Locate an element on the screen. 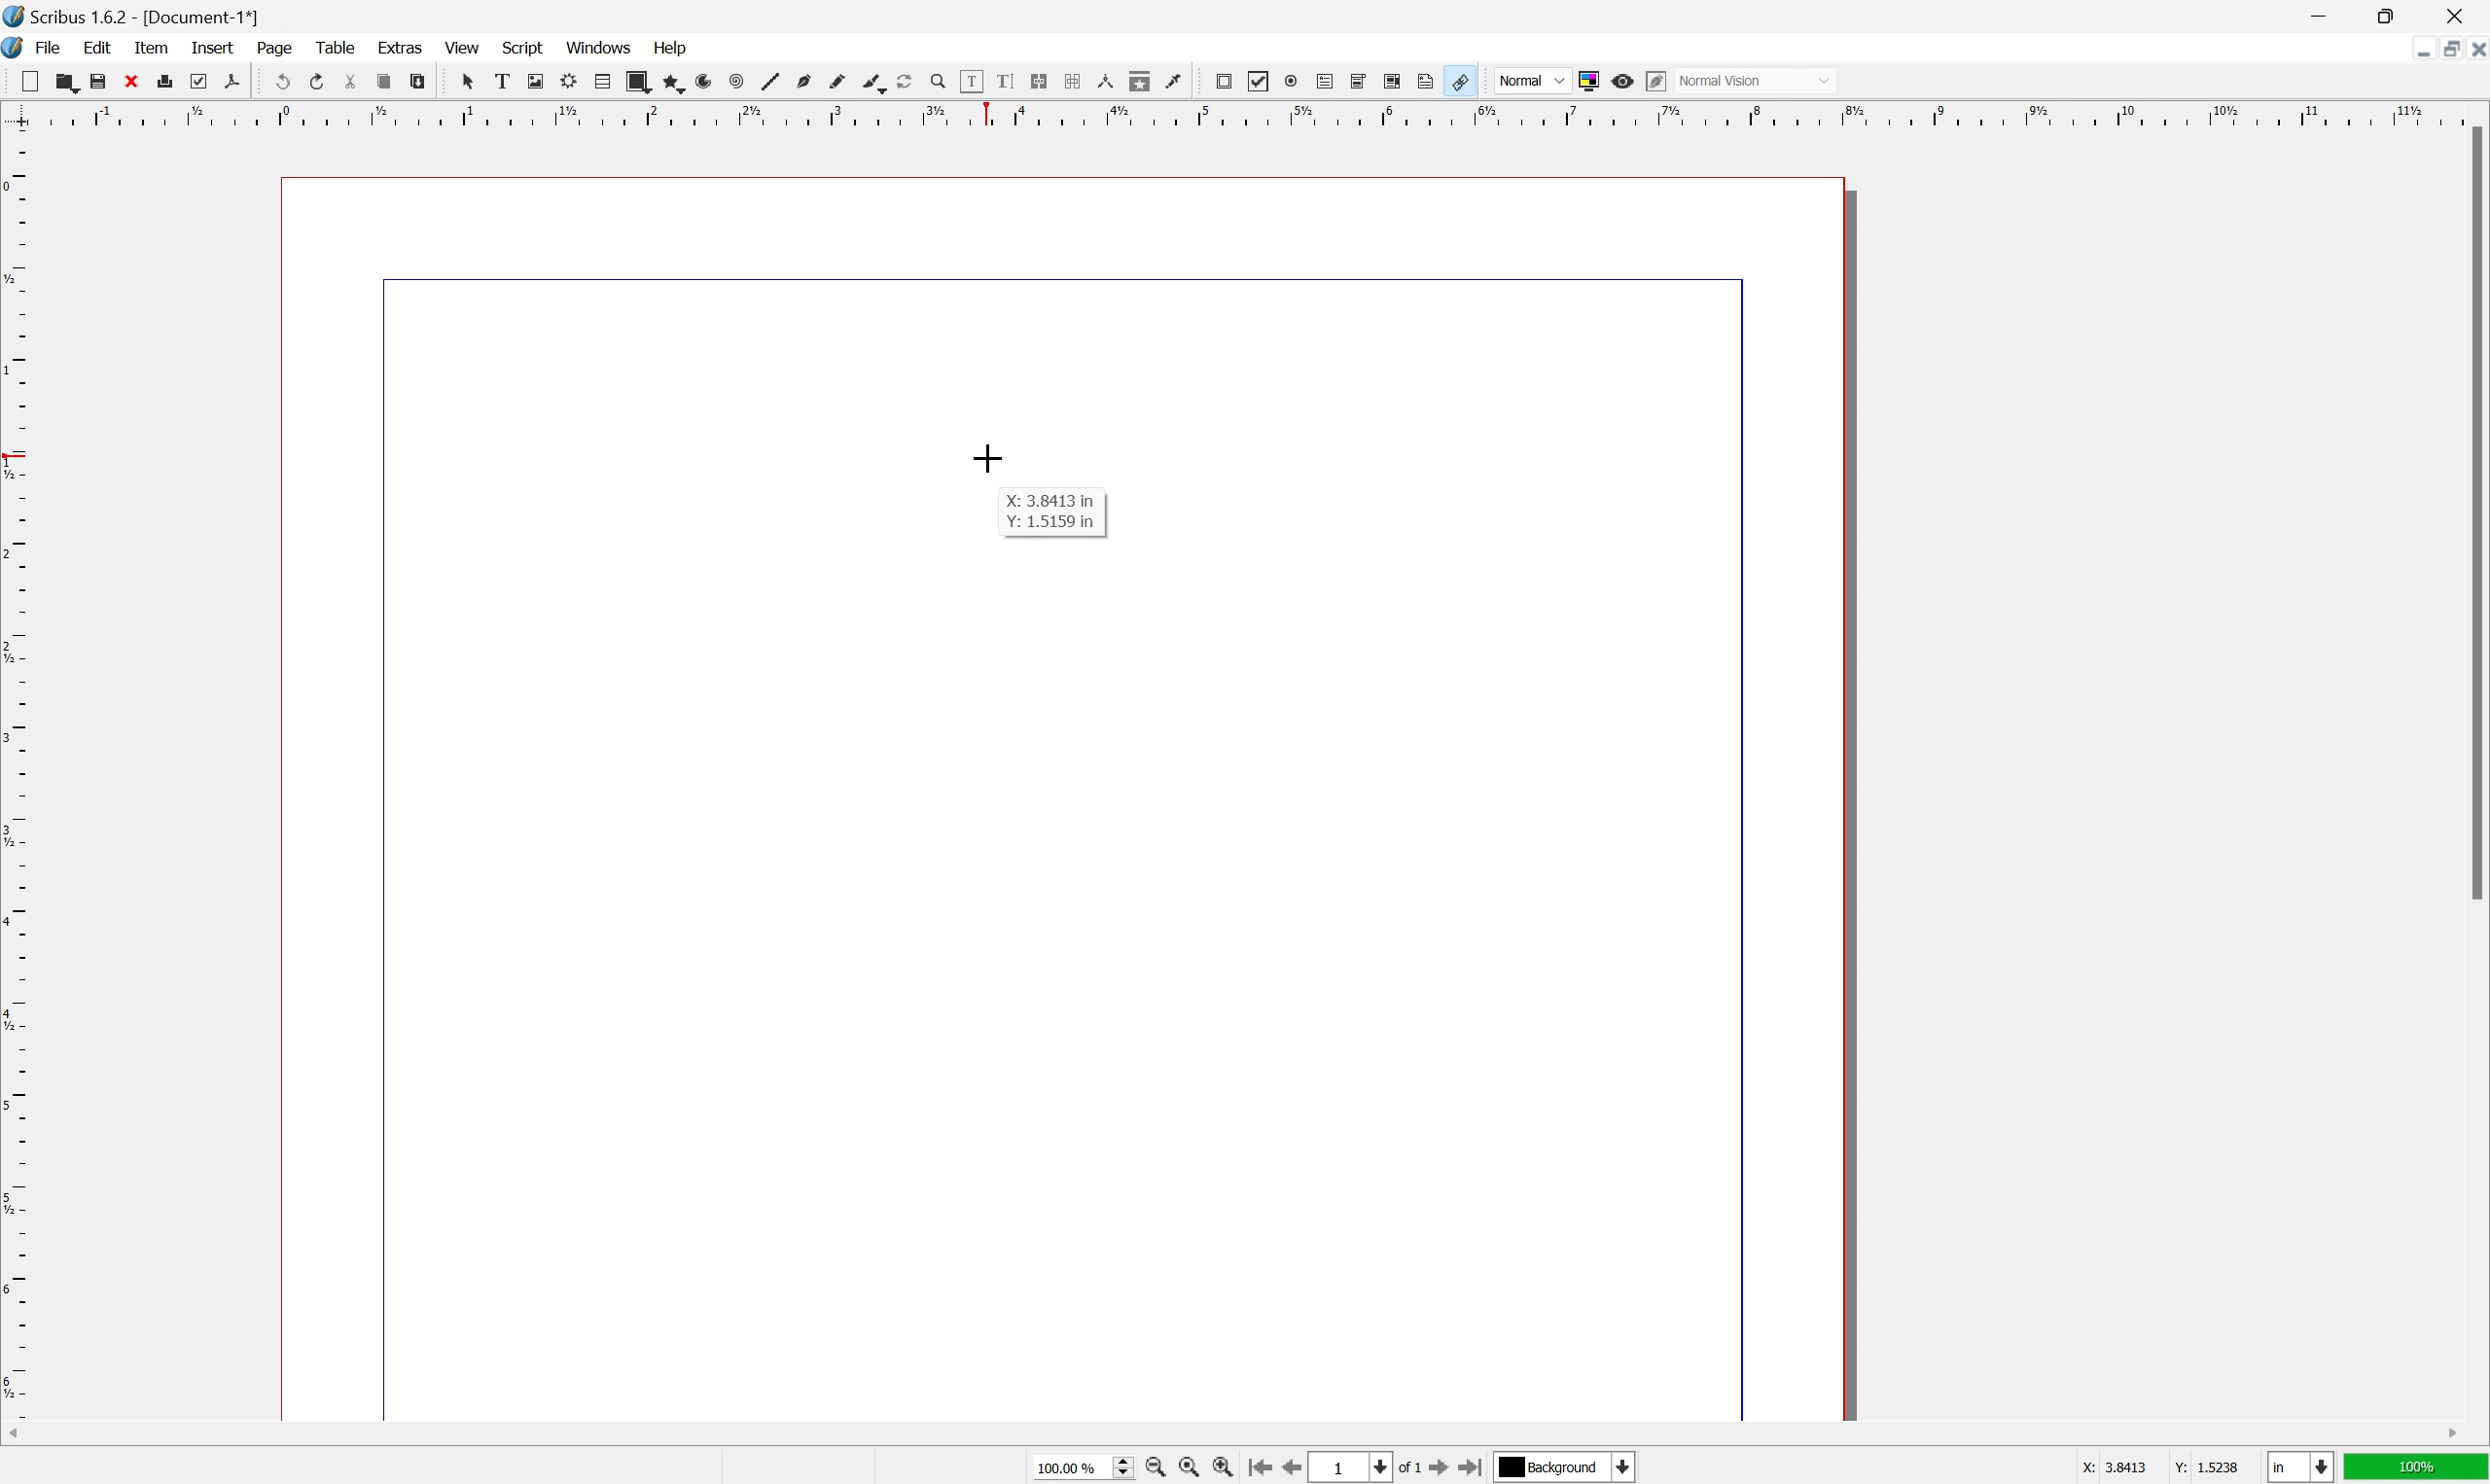 This screenshot has height=1484, width=2490. text frame is located at coordinates (501, 81).